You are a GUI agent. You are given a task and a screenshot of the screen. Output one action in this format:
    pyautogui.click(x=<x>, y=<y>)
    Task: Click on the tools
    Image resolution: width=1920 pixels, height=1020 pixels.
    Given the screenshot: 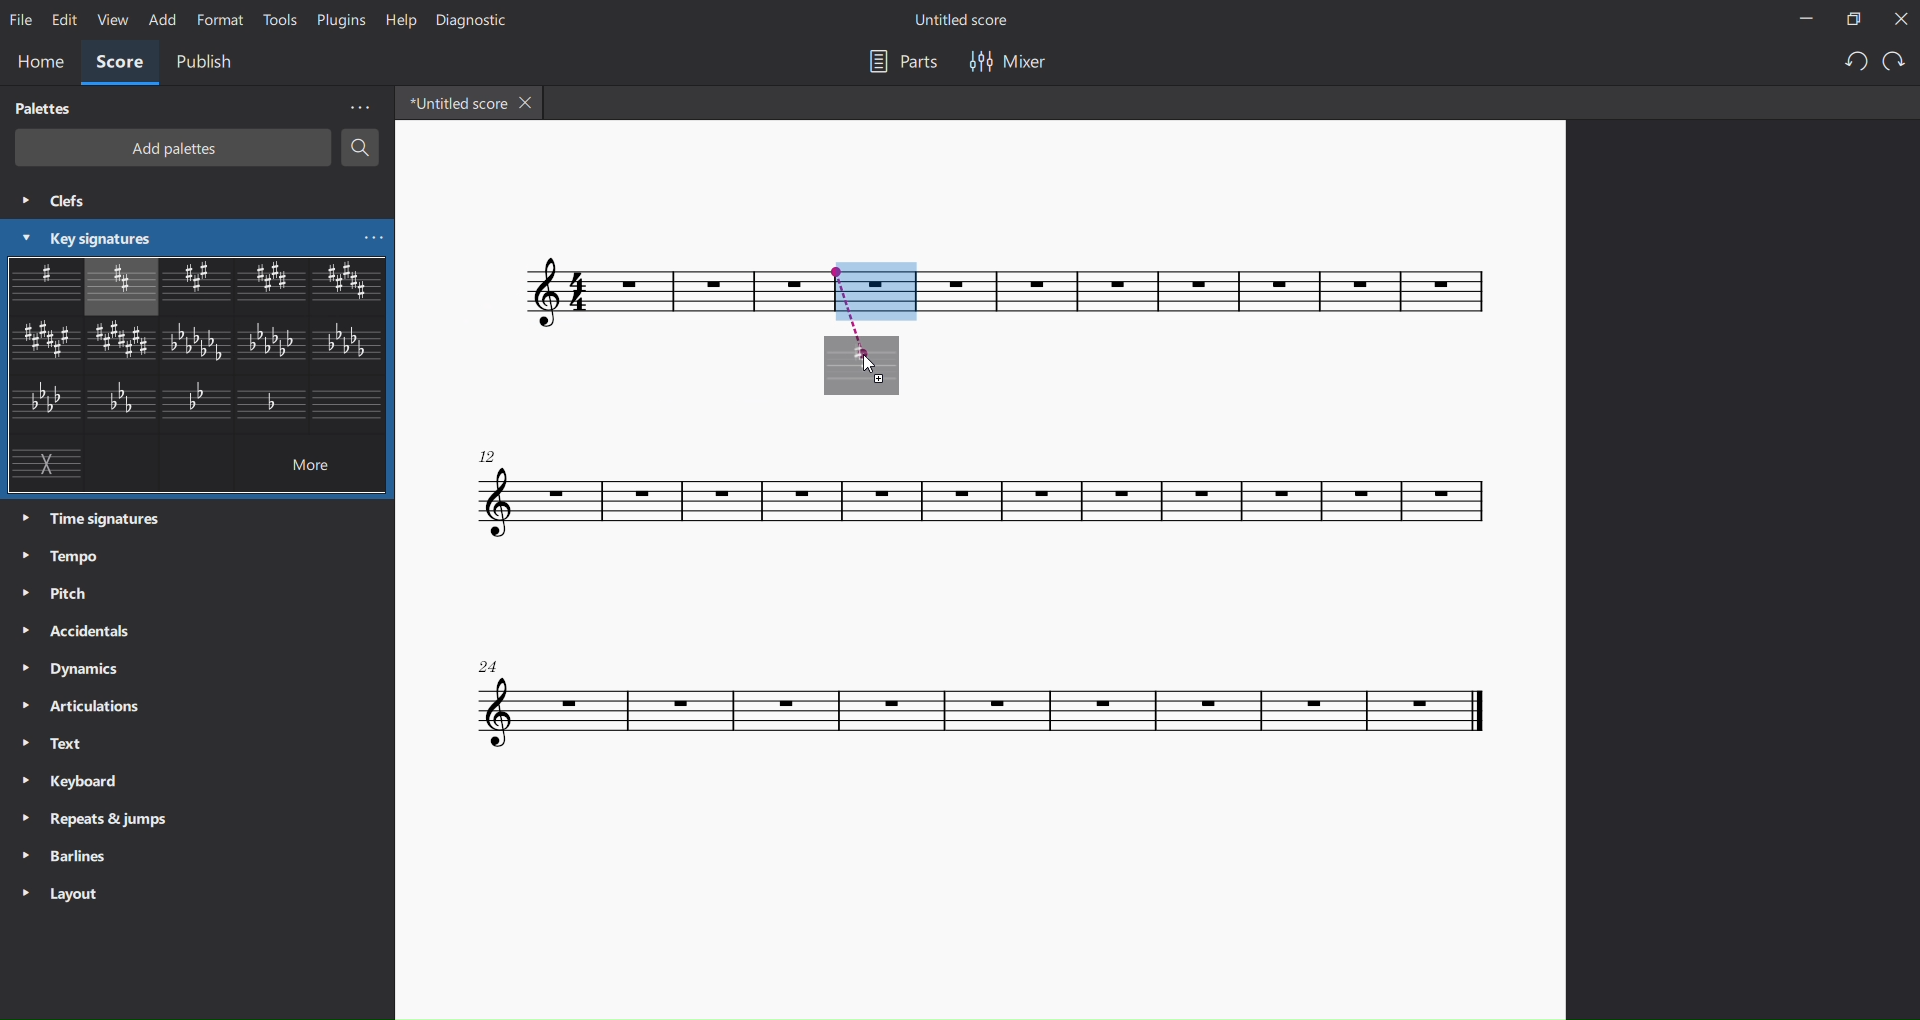 What is the action you would take?
    pyautogui.click(x=278, y=17)
    